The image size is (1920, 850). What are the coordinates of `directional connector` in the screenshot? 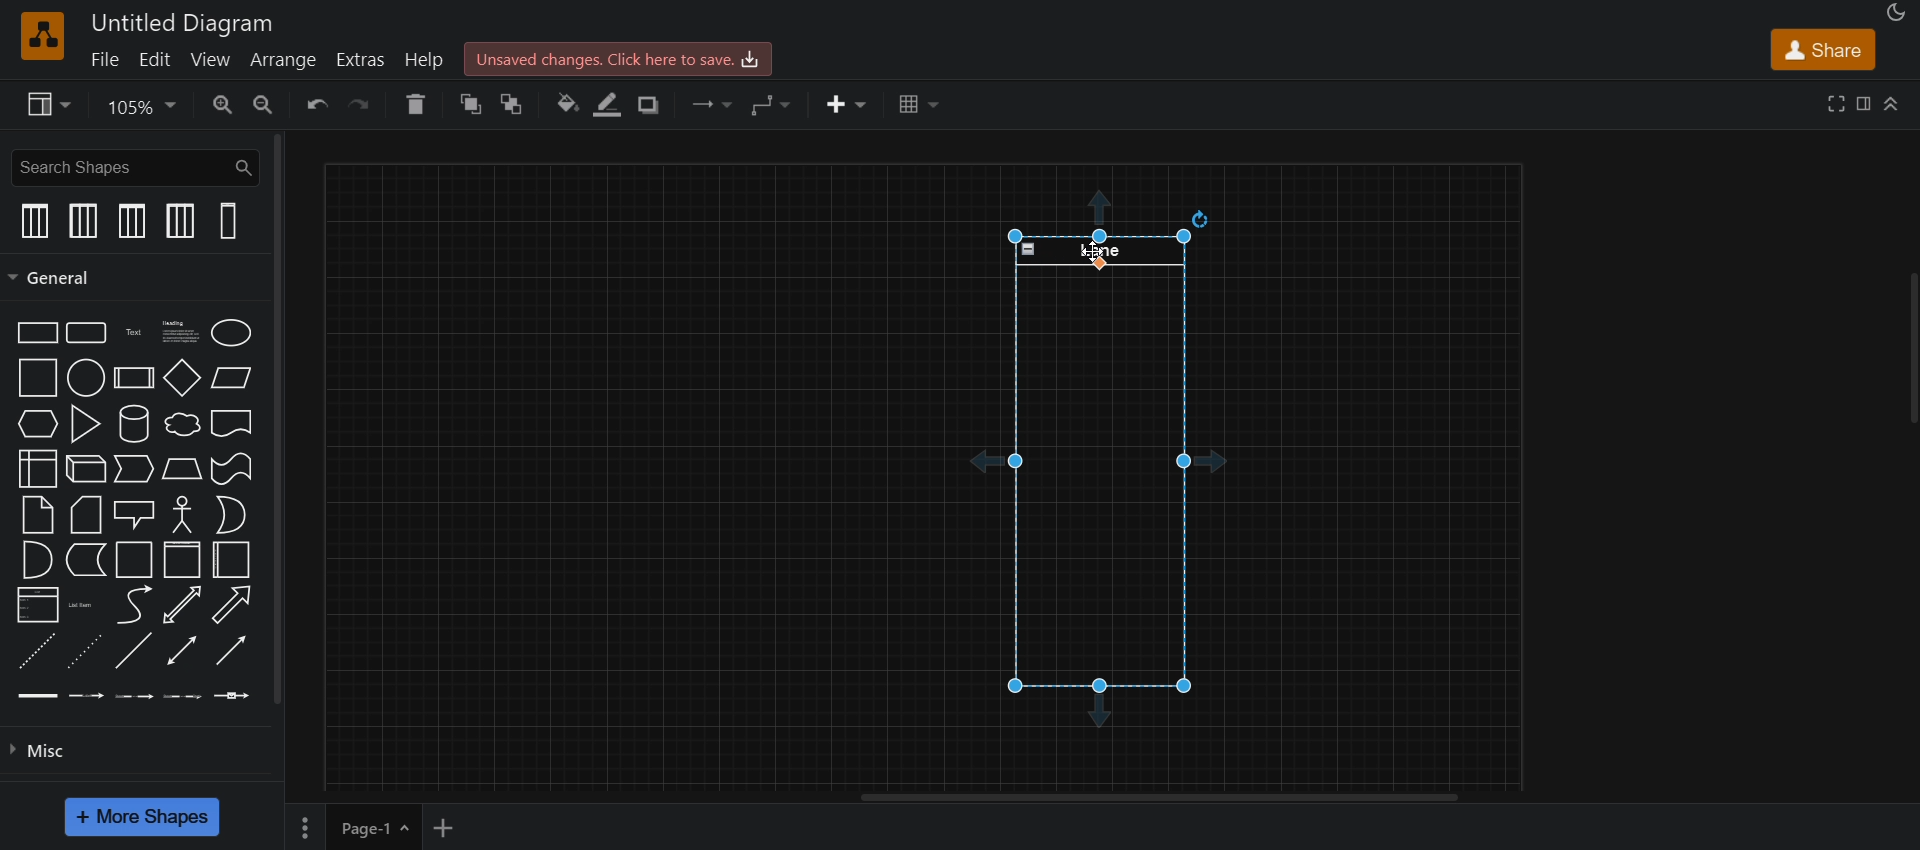 It's located at (235, 655).